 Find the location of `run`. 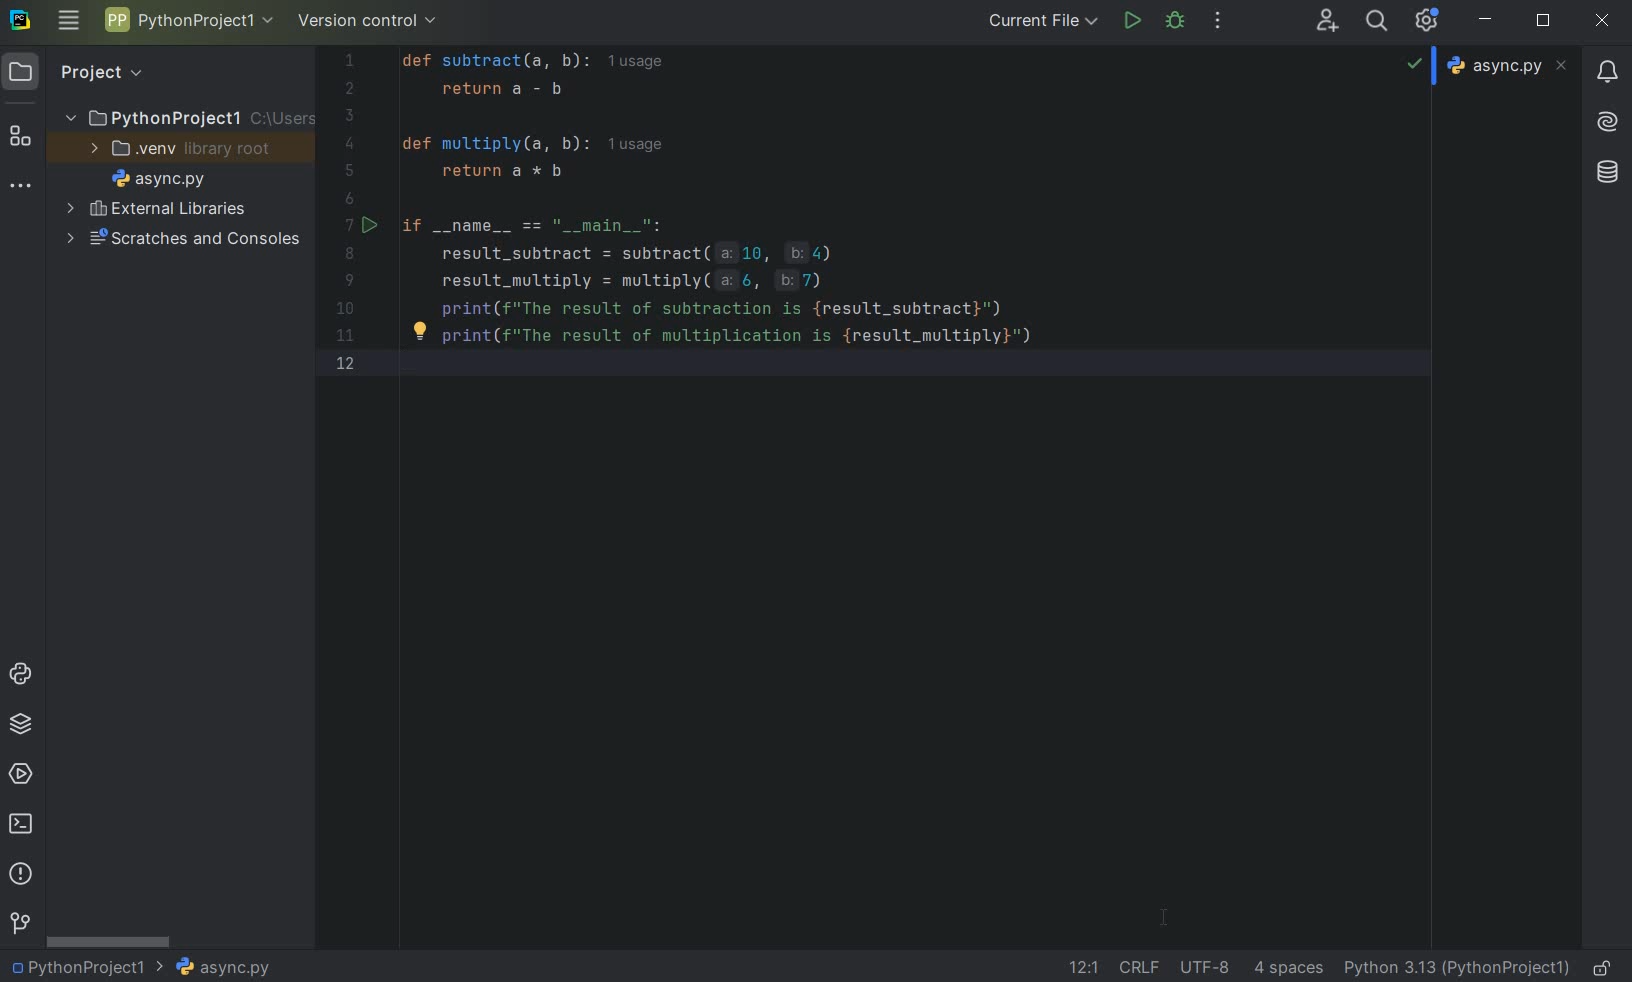

run is located at coordinates (1131, 21).